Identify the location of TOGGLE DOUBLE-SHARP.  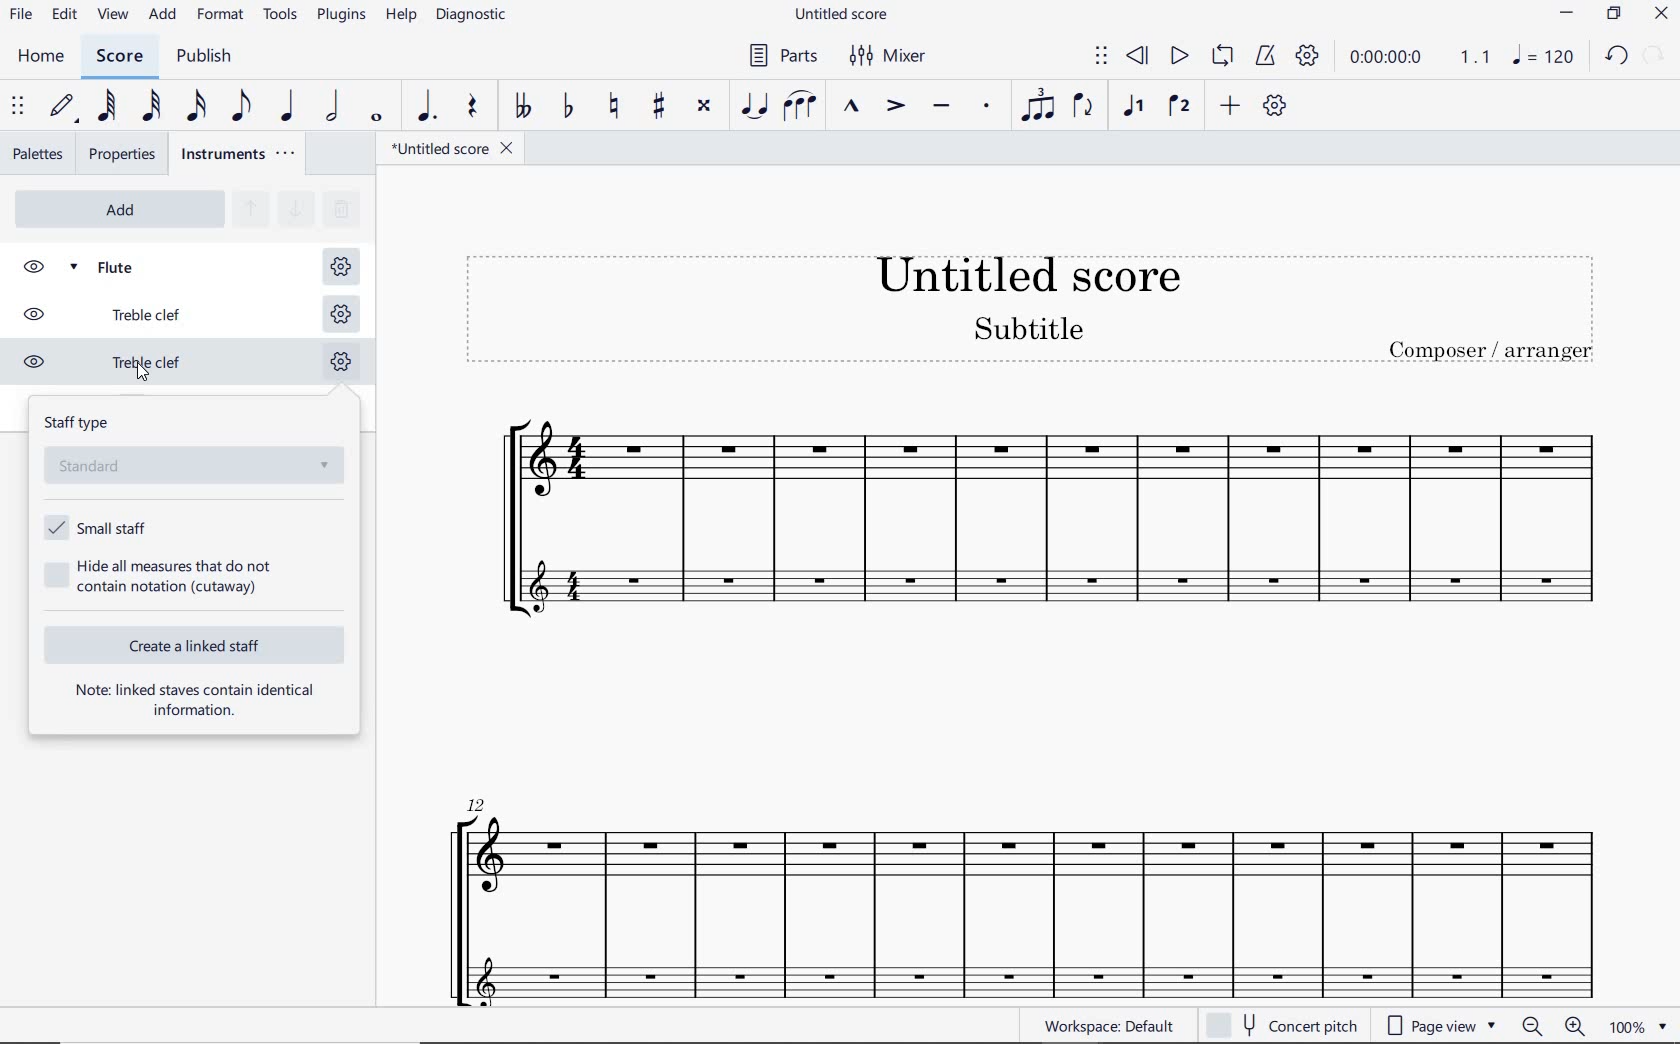
(706, 107).